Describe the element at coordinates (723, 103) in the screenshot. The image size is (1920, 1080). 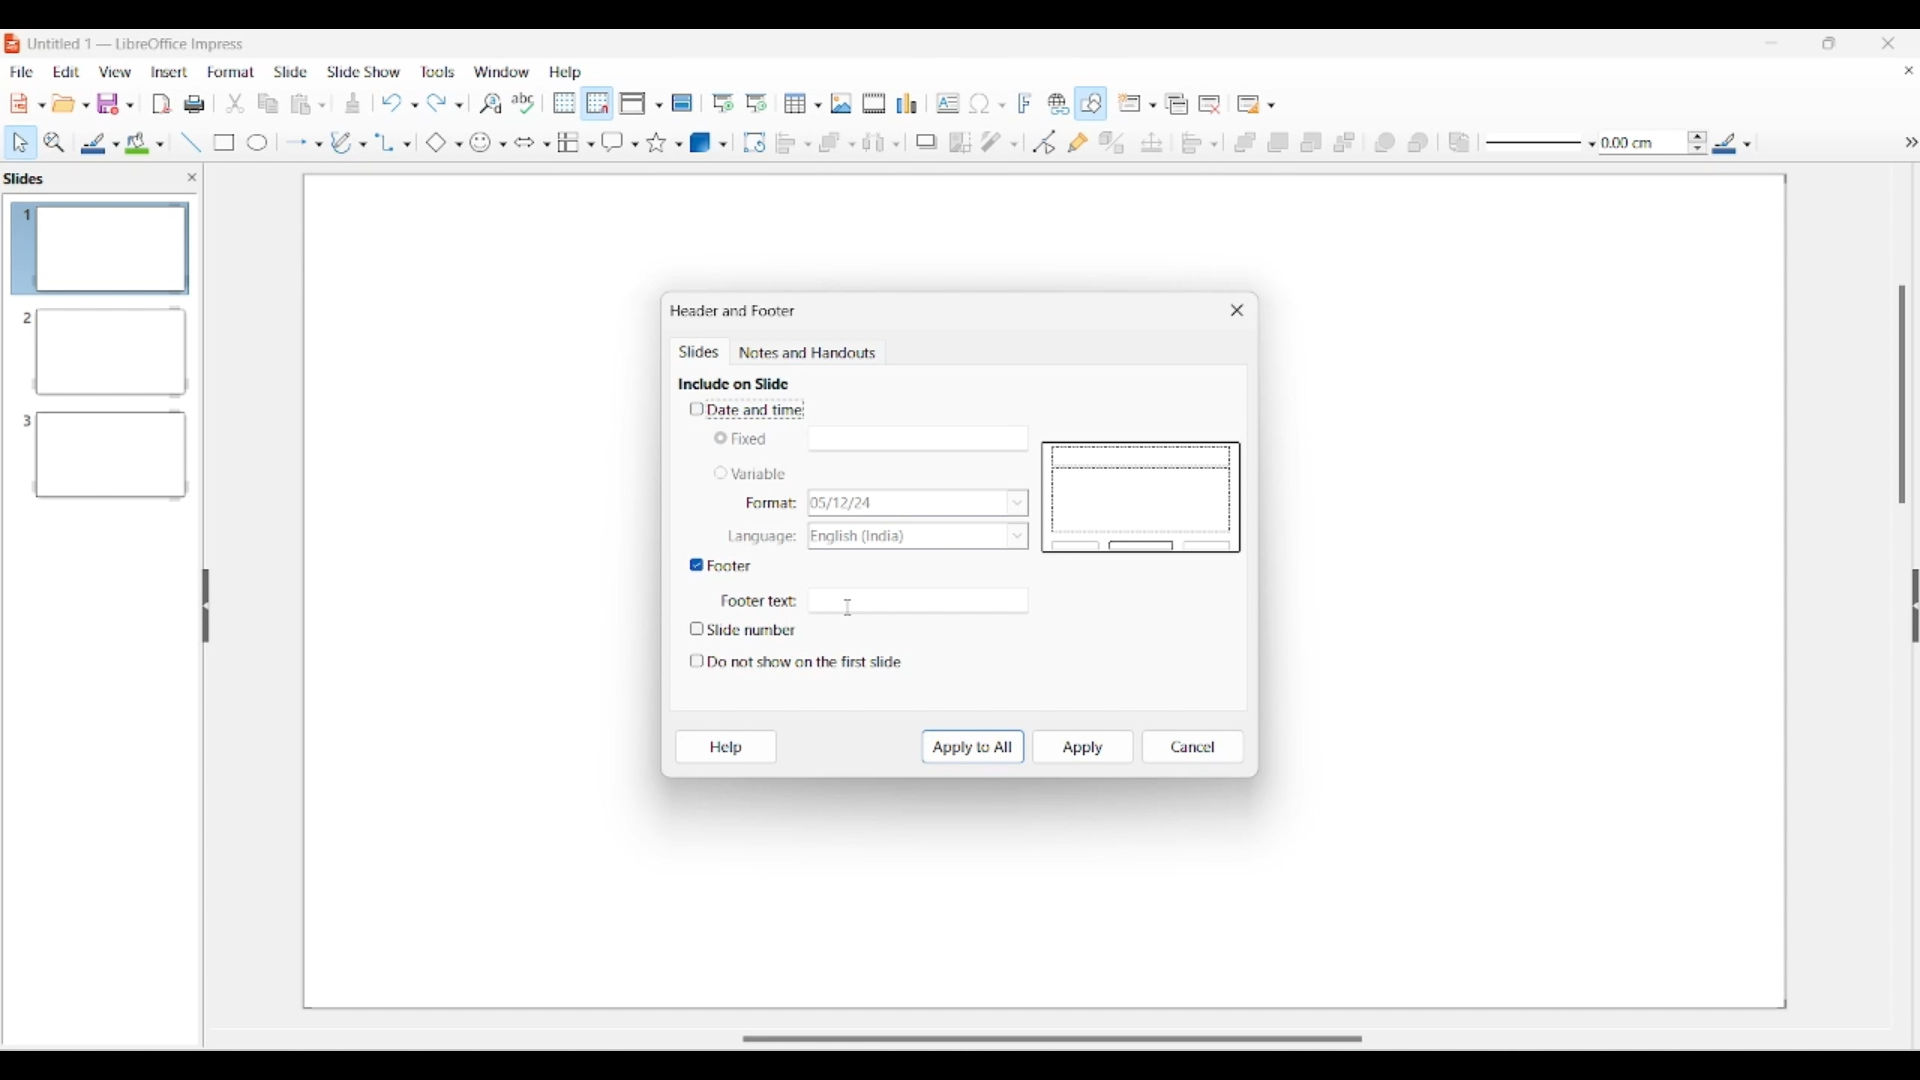
I see `Start from first slide` at that location.